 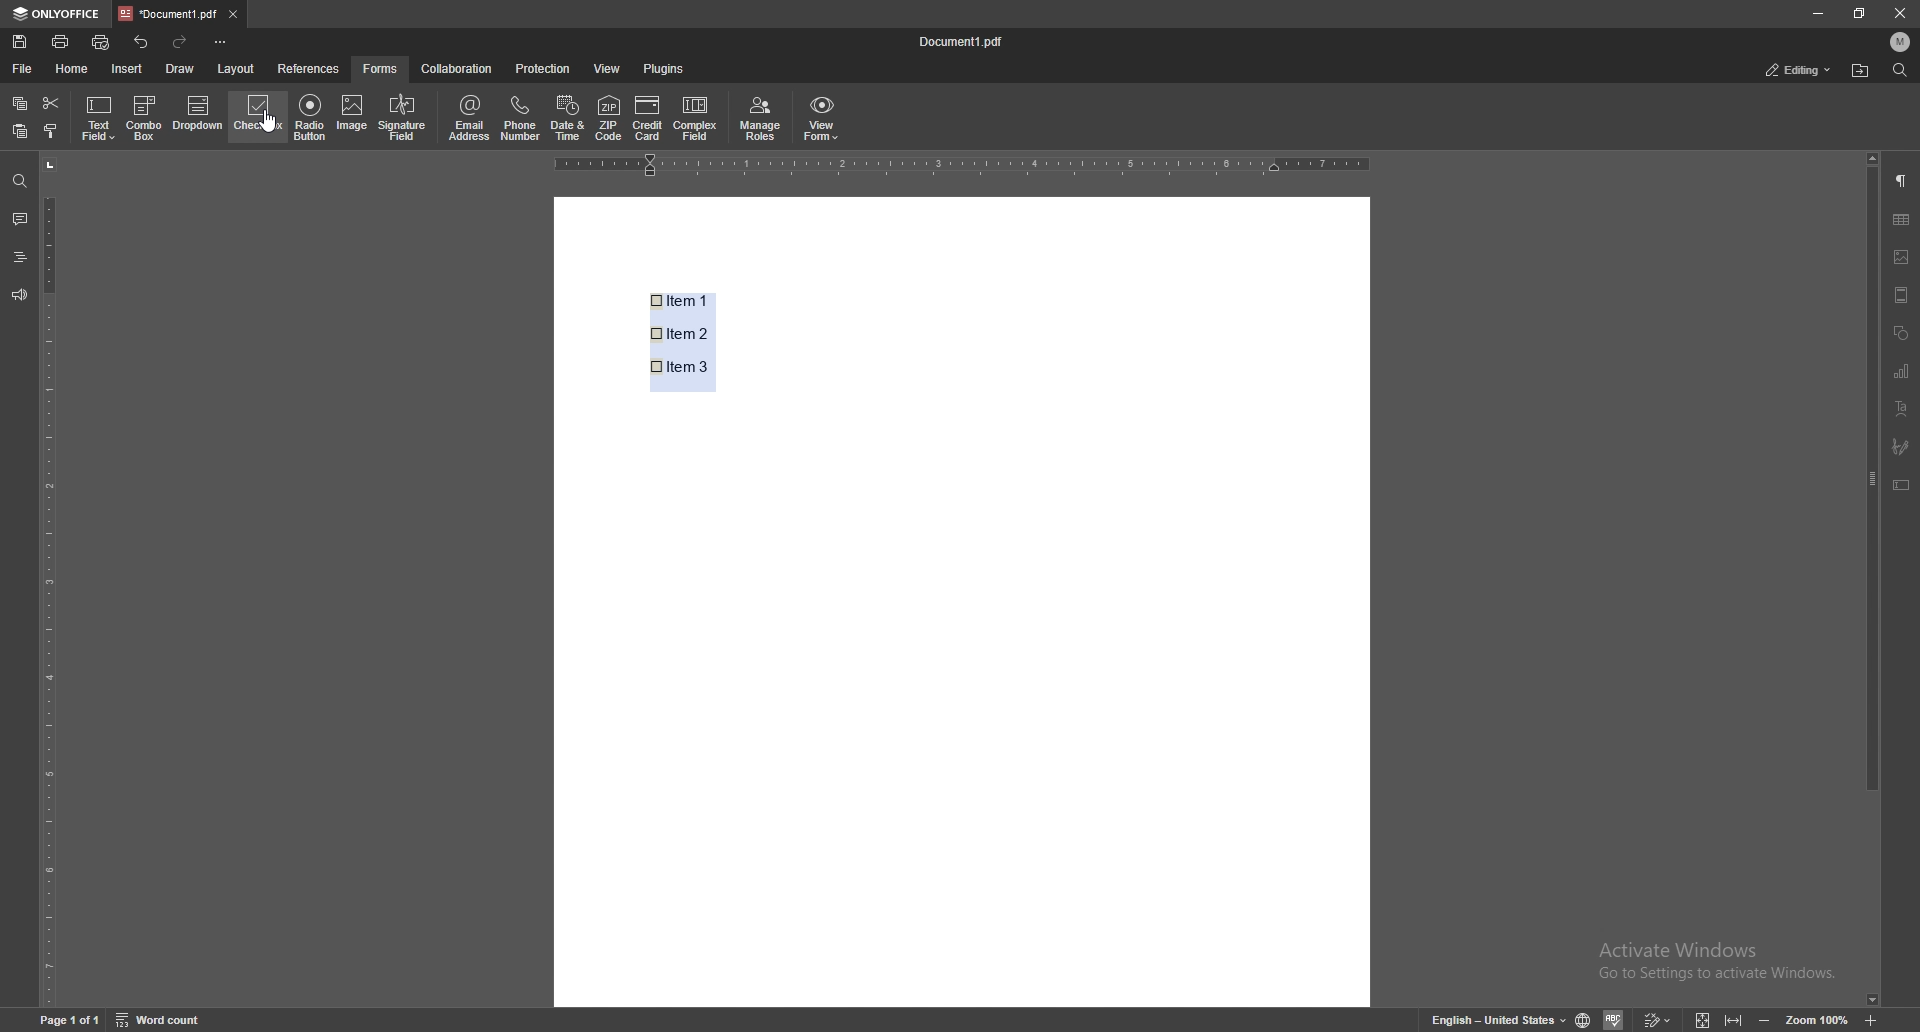 What do you see at coordinates (381, 69) in the screenshot?
I see `forms` at bounding box center [381, 69].